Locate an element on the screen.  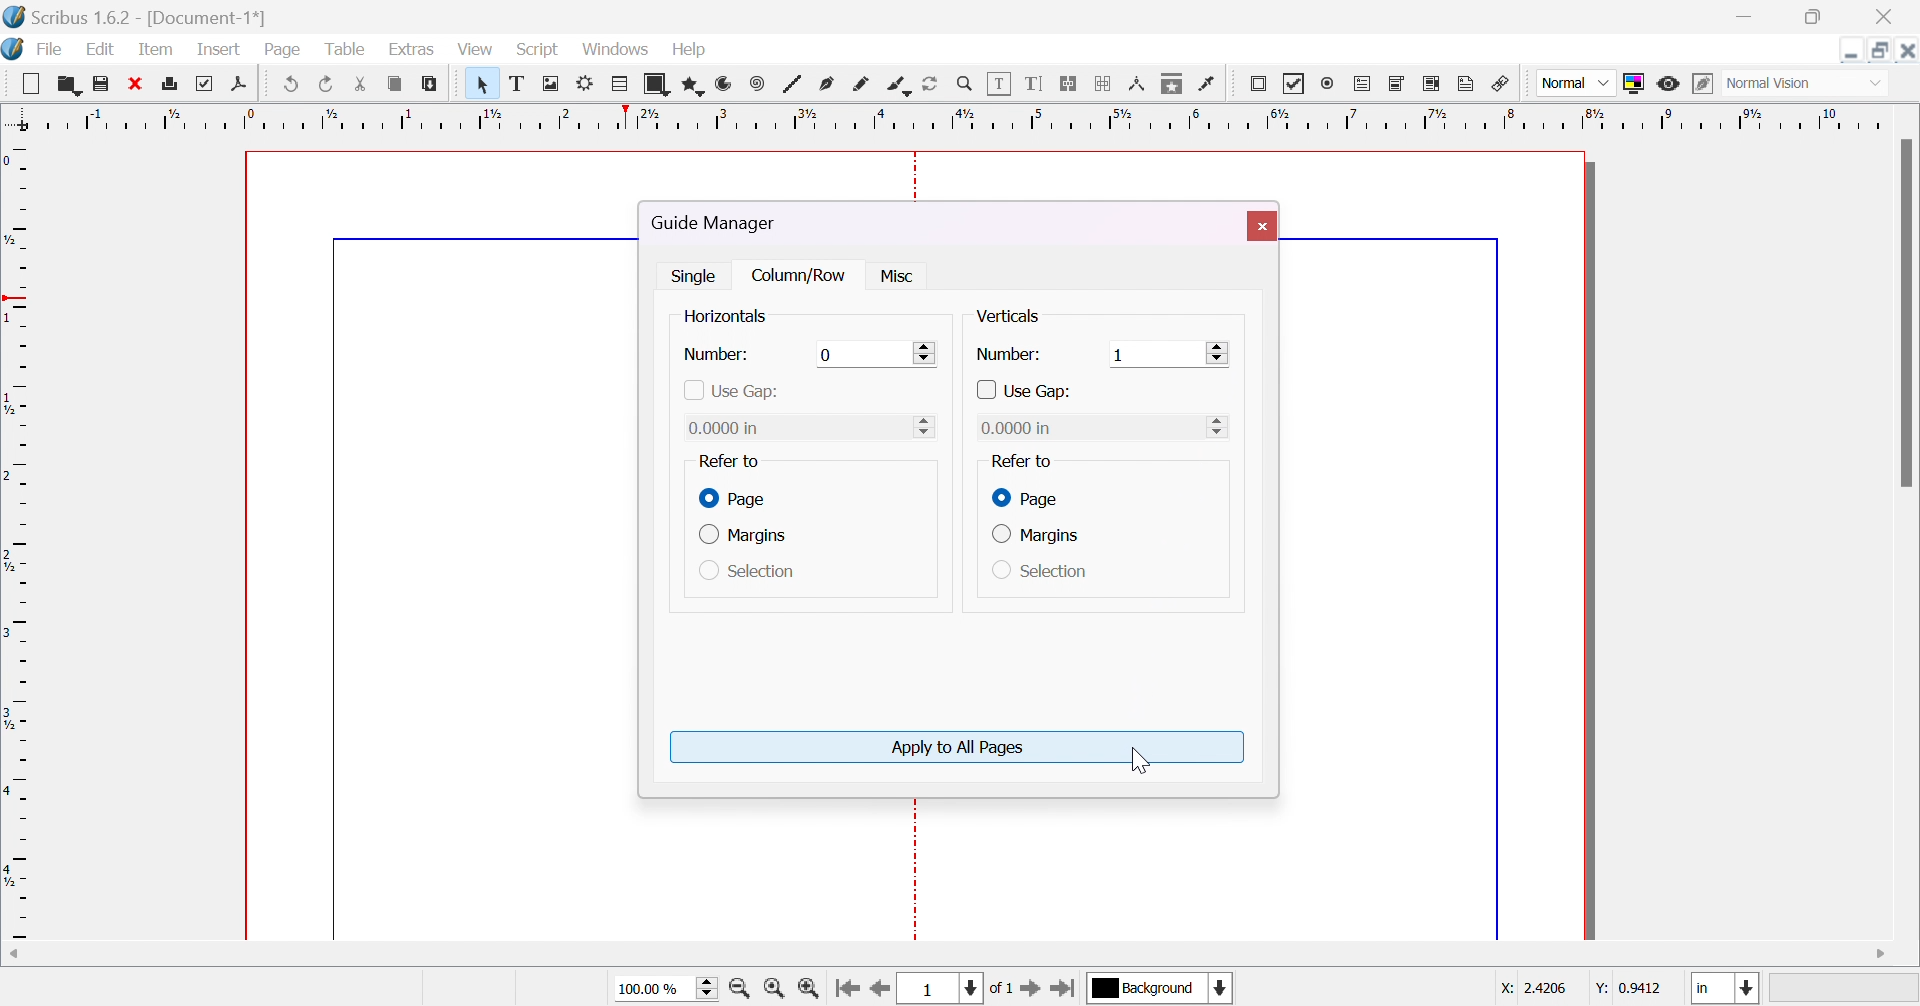
coordinates is located at coordinates (1570, 991).